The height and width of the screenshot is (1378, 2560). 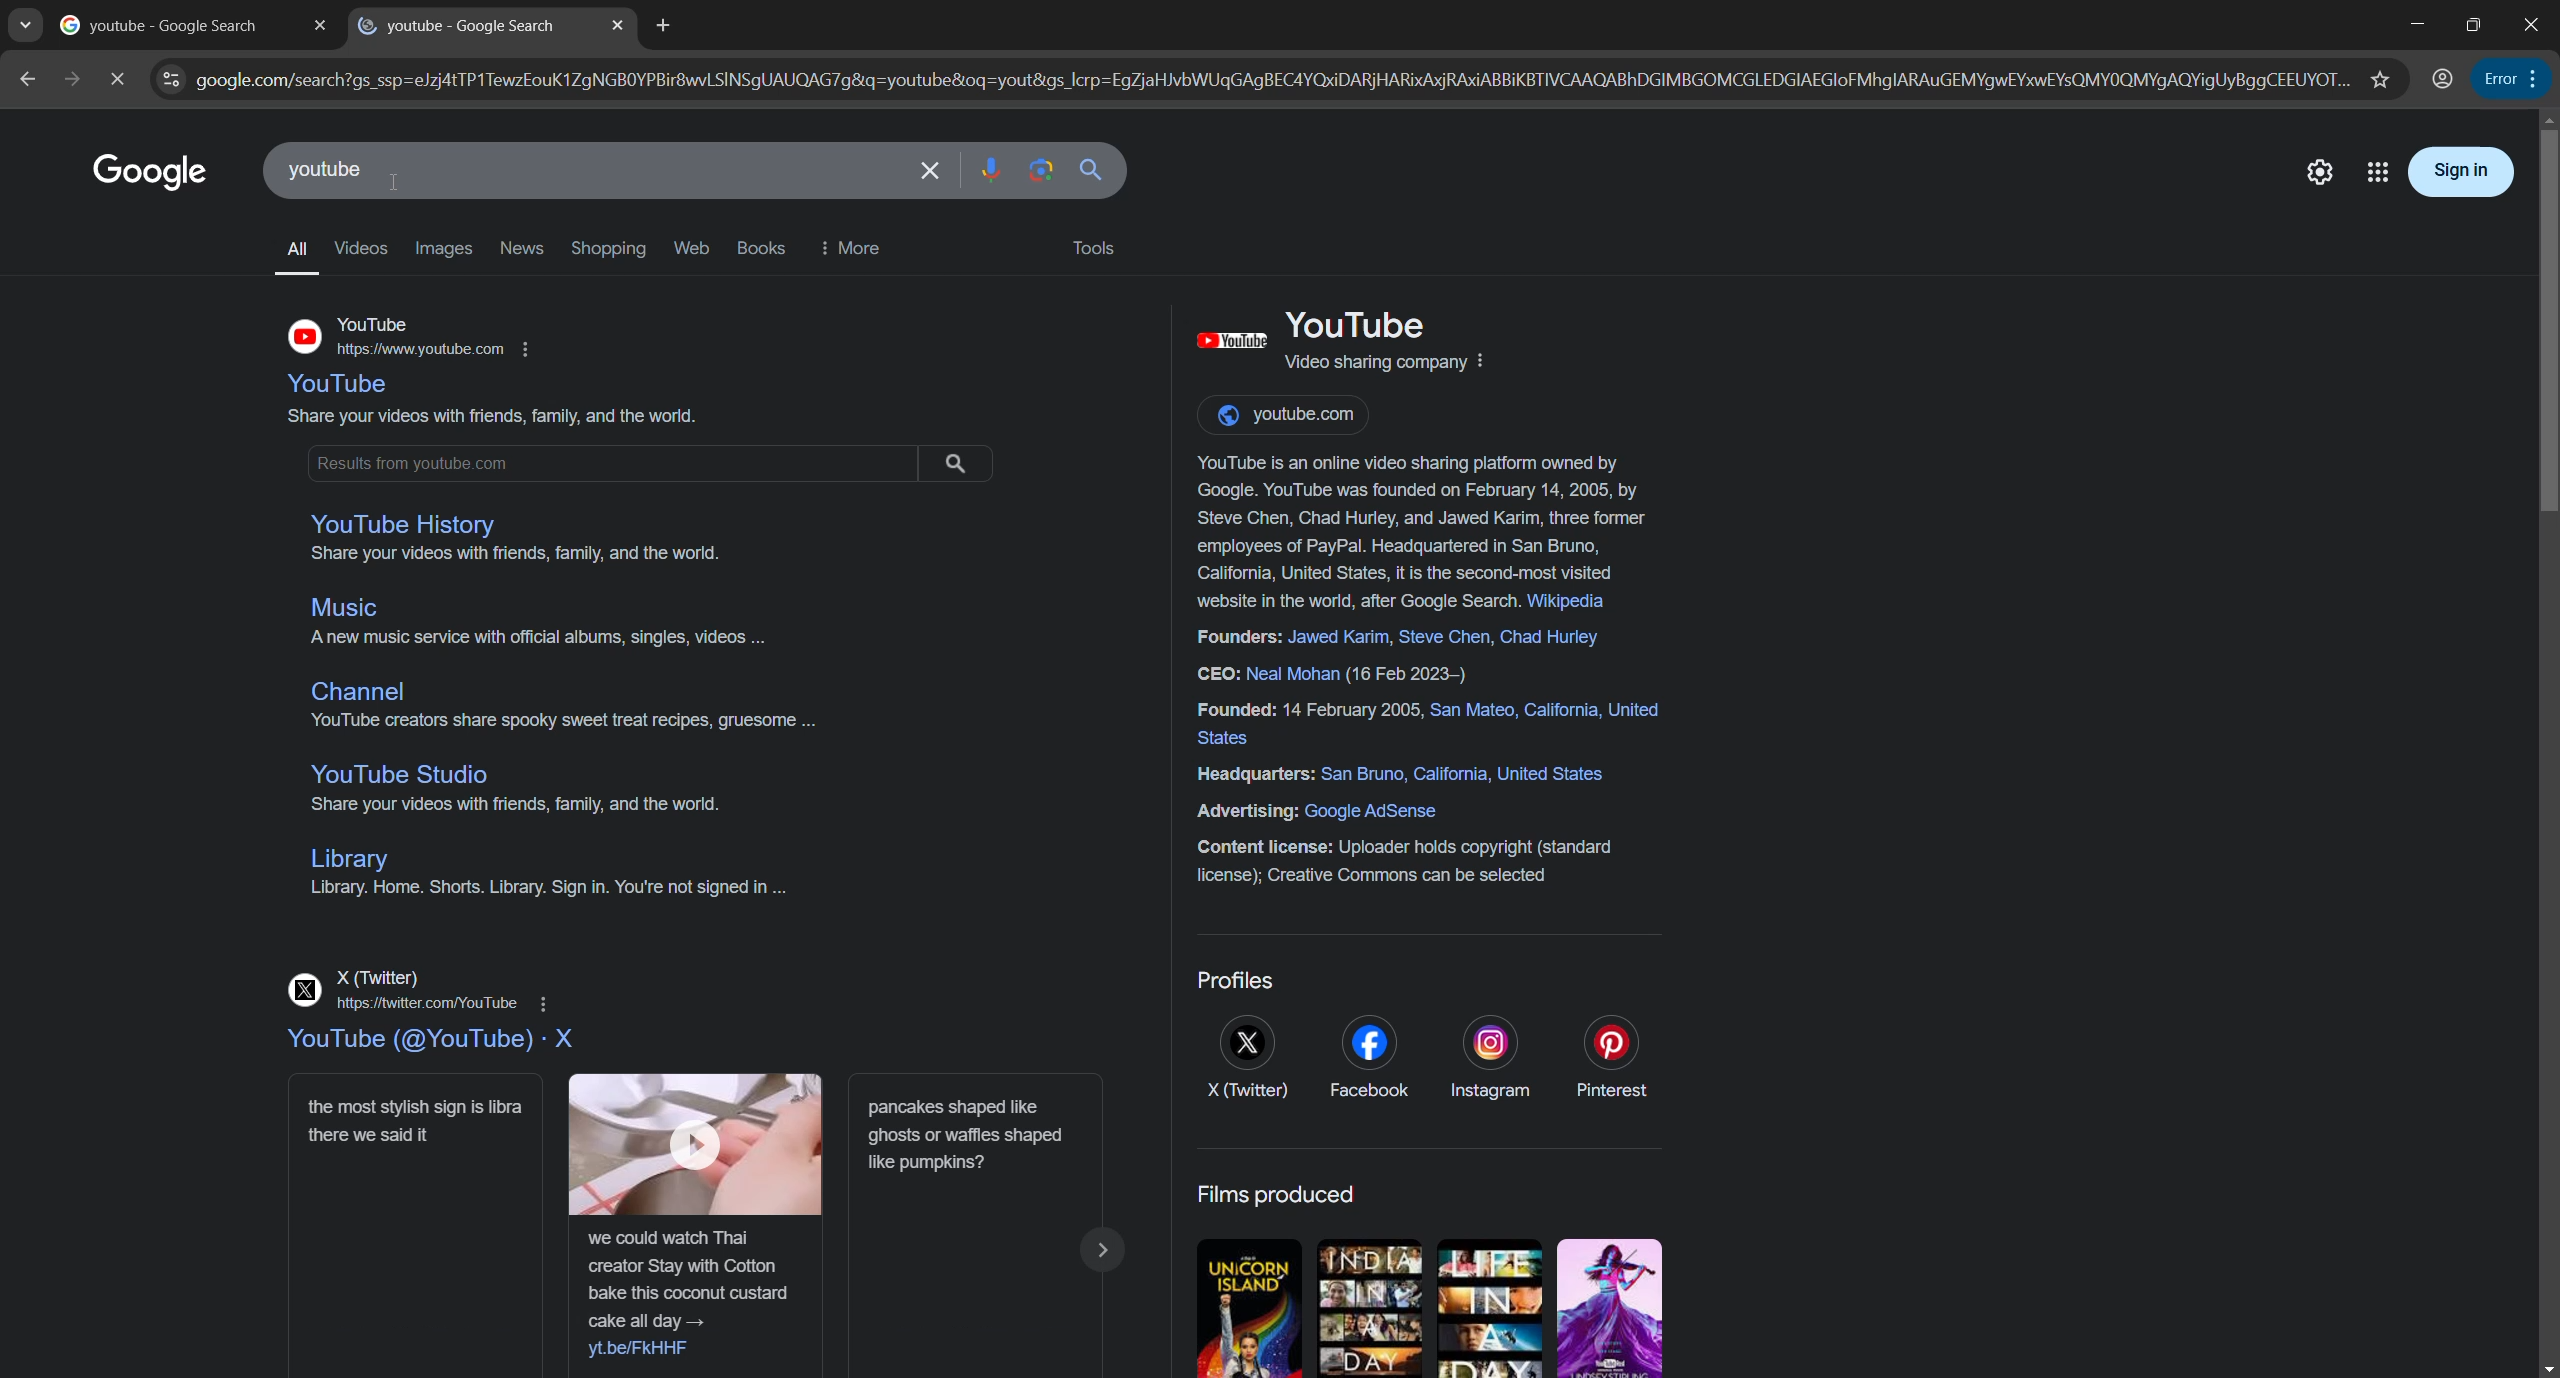 What do you see at coordinates (2410, 24) in the screenshot?
I see `minimize` at bounding box center [2410, 24].